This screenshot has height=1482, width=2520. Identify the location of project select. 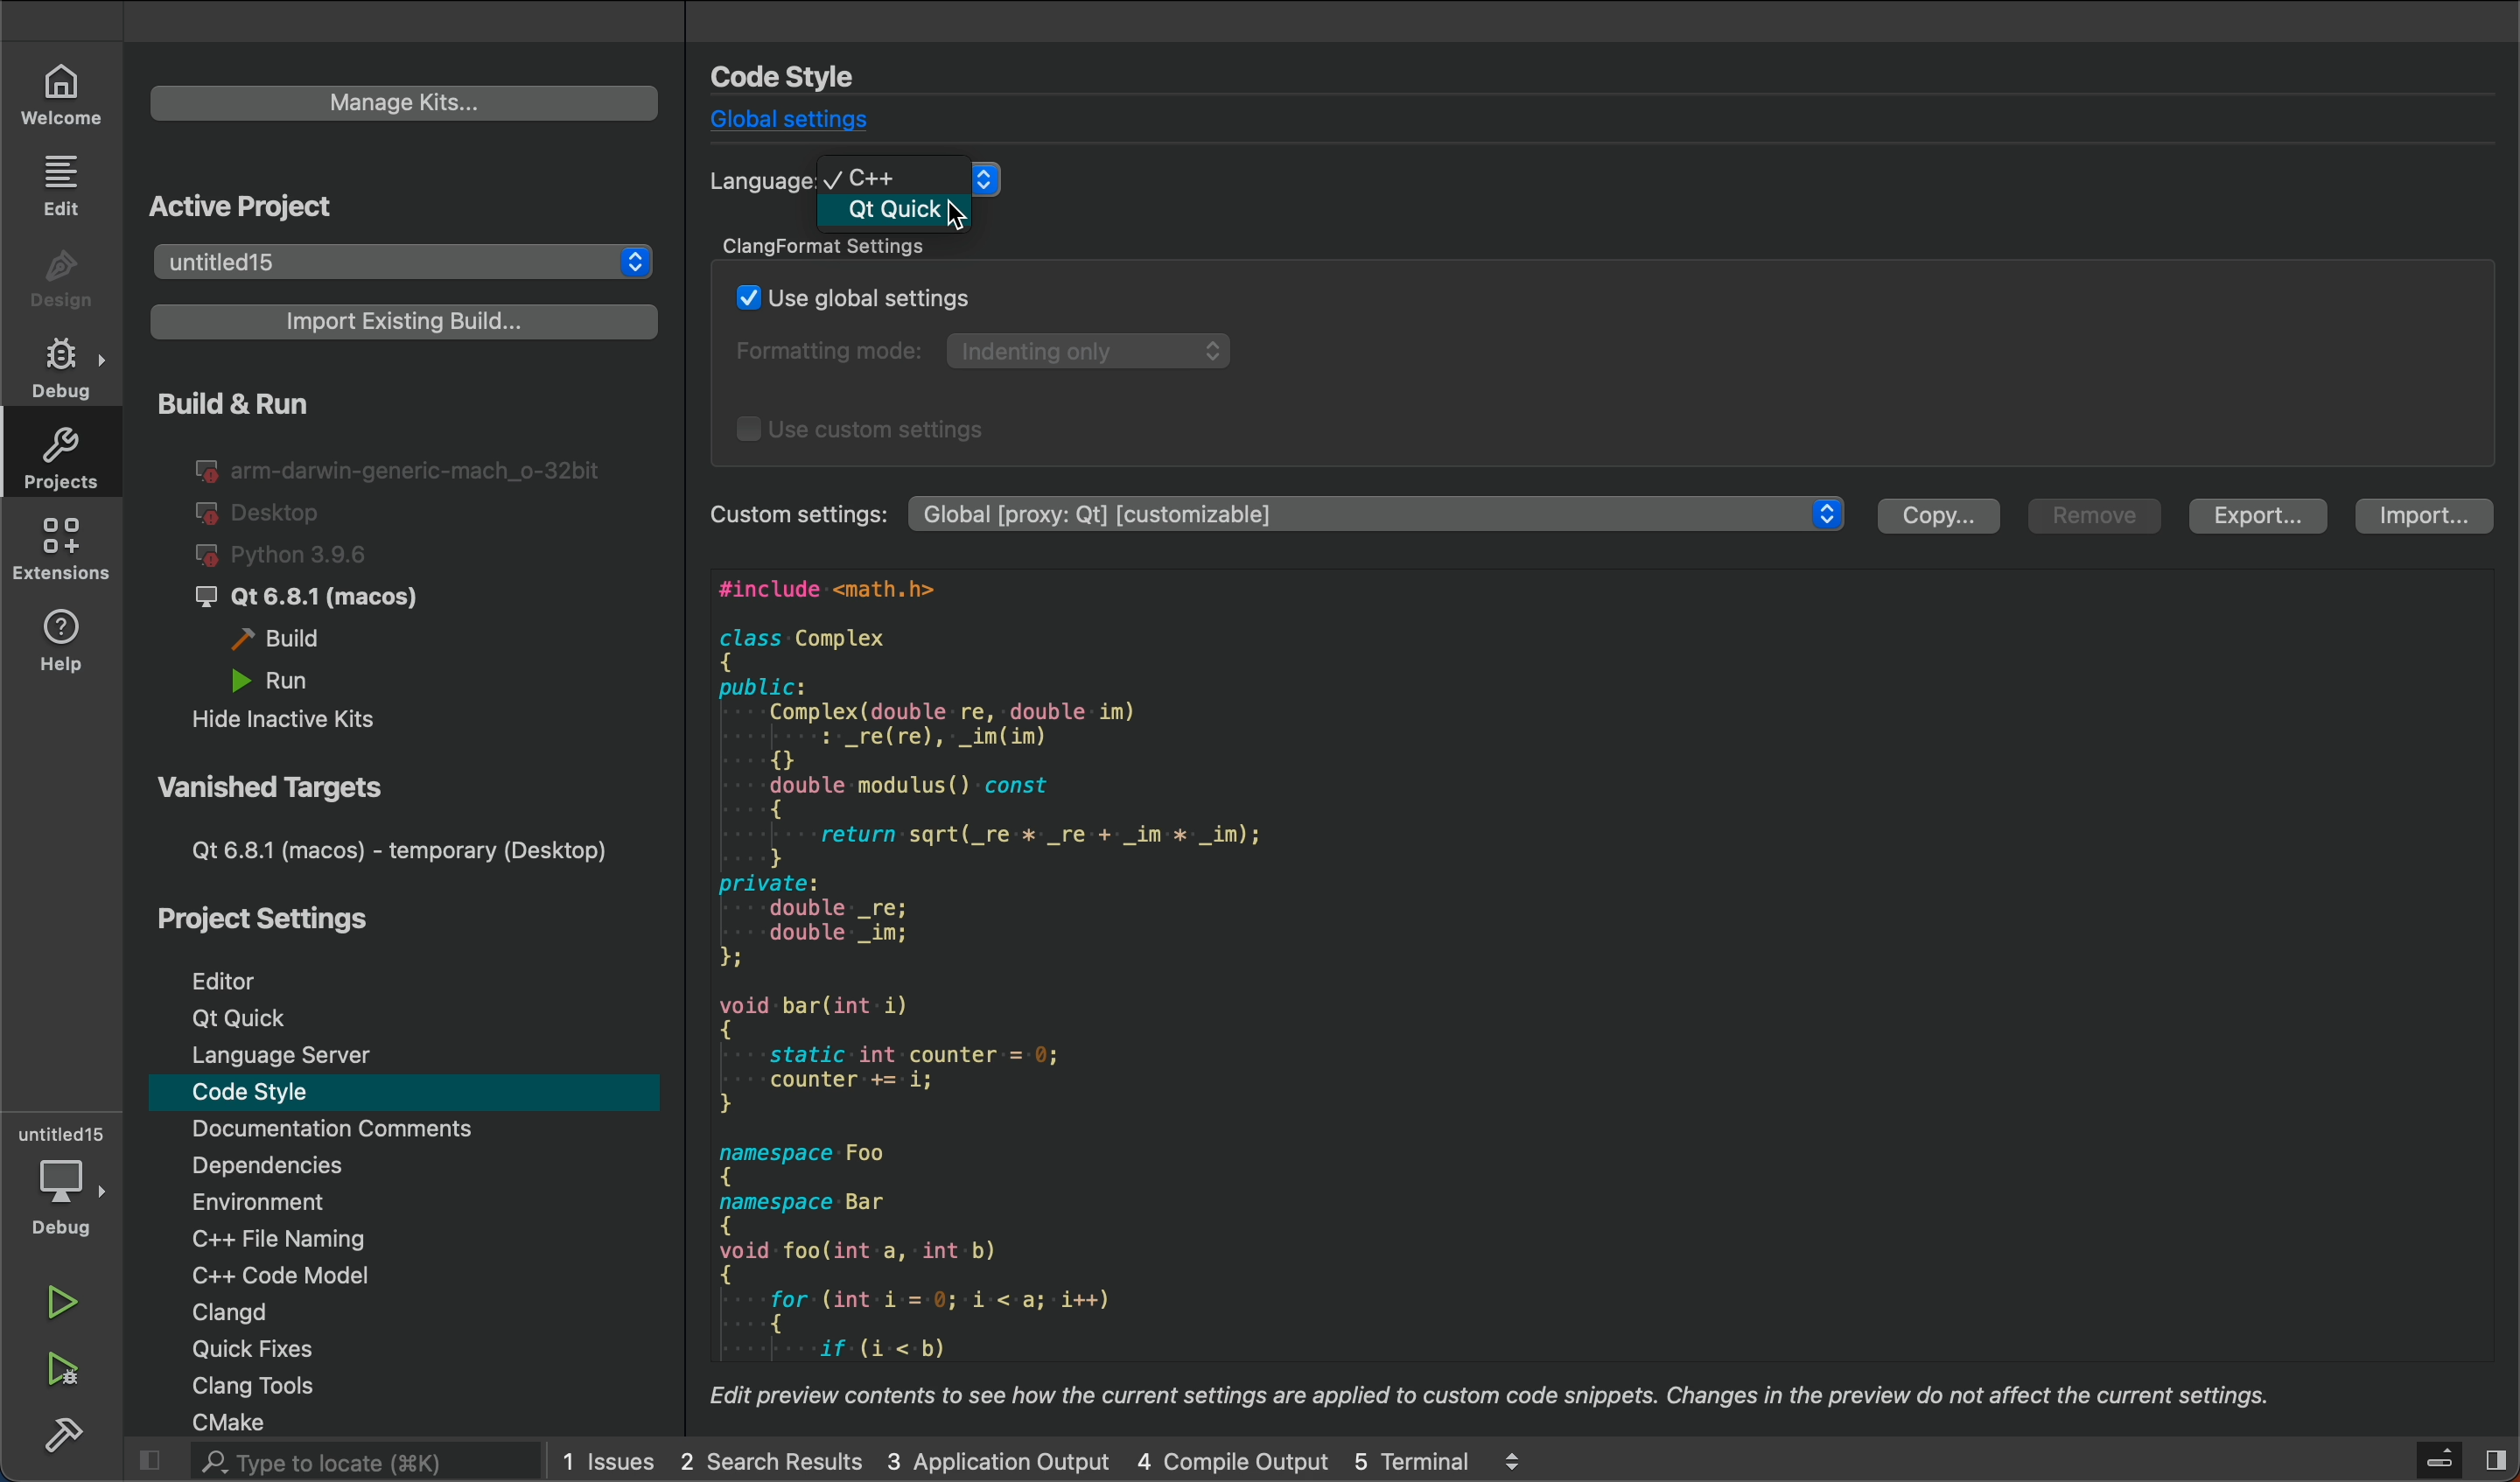
(405, 264).